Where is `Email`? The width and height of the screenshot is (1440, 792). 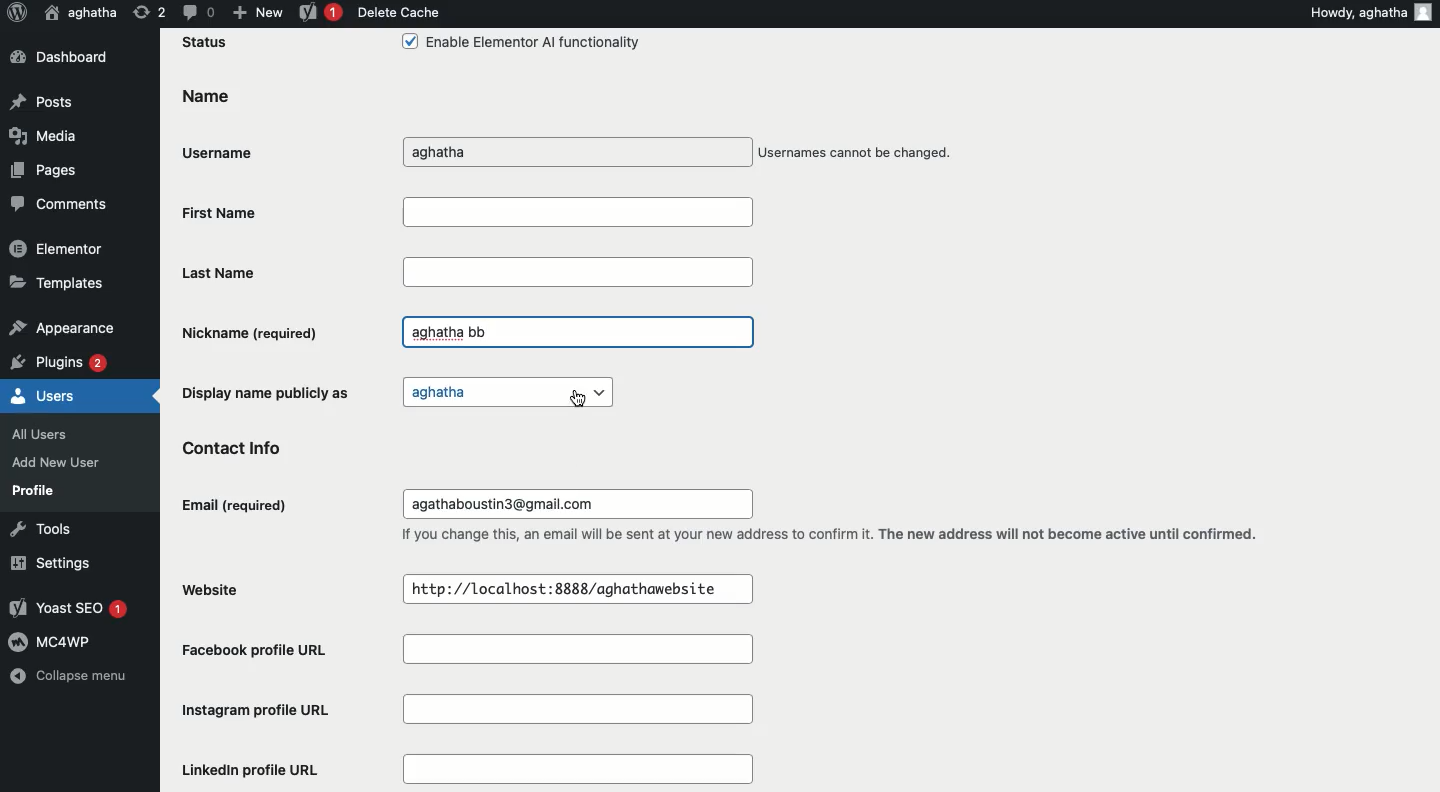 Email is located at coordinates (237, 506).